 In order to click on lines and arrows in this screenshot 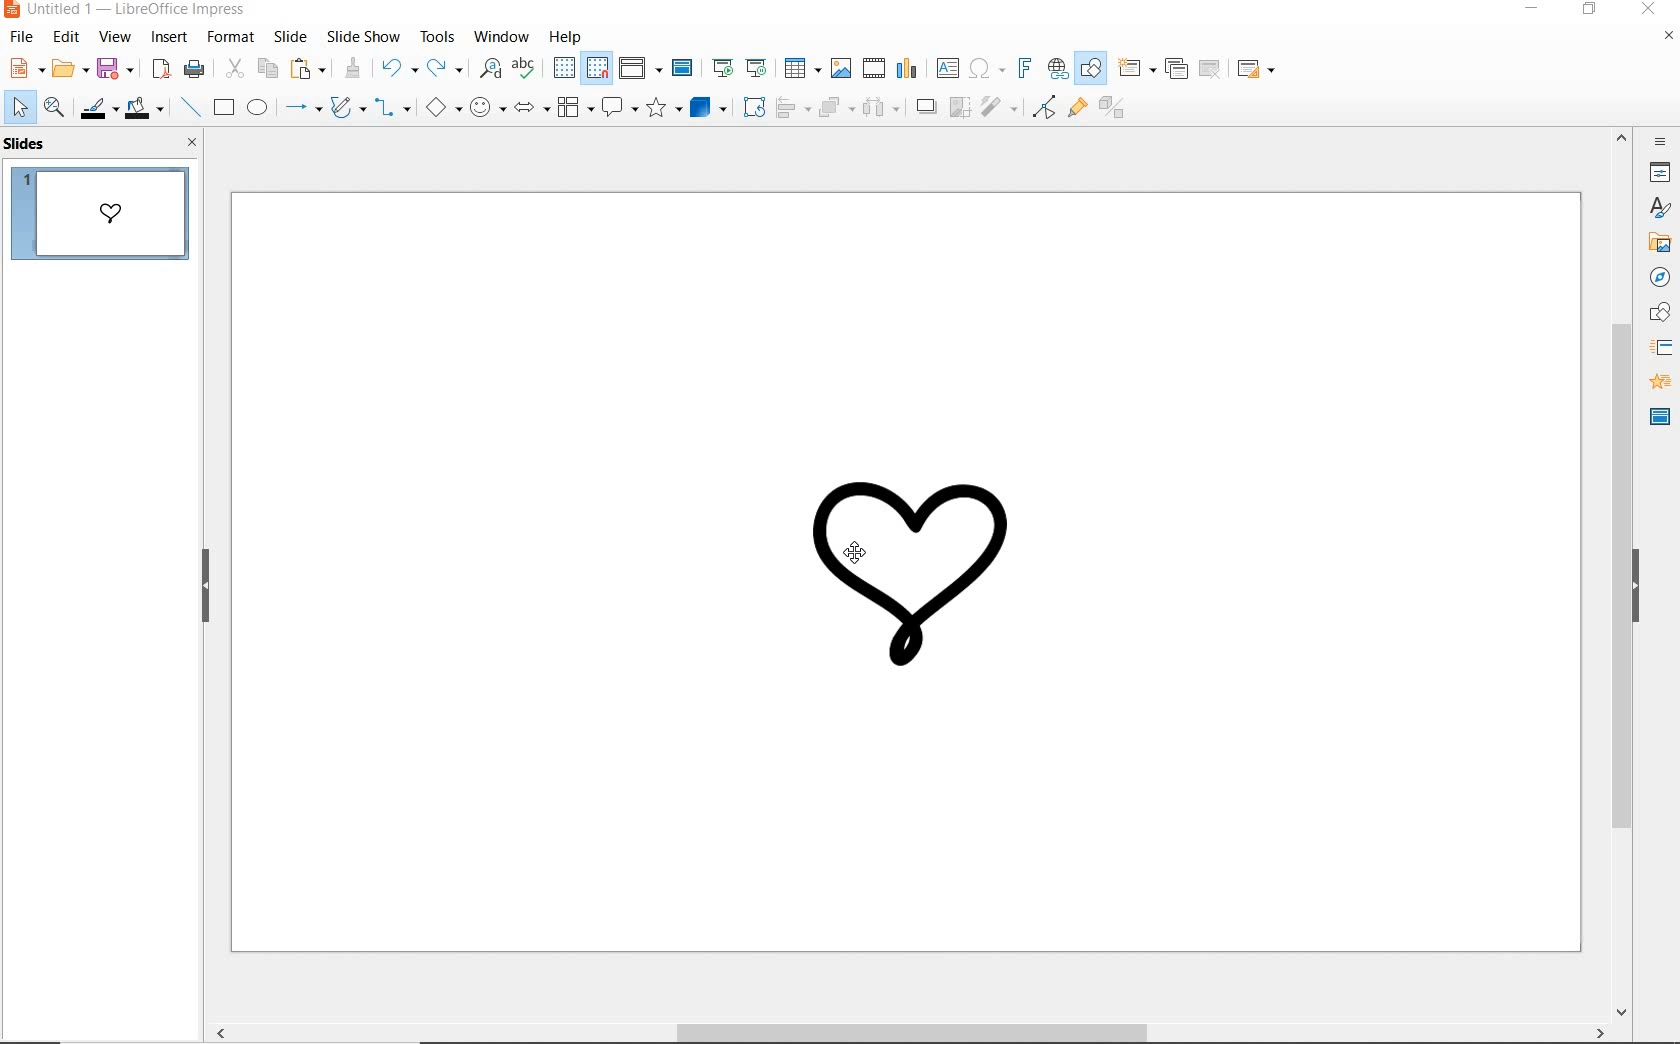, I will do `click(304, 108)`.